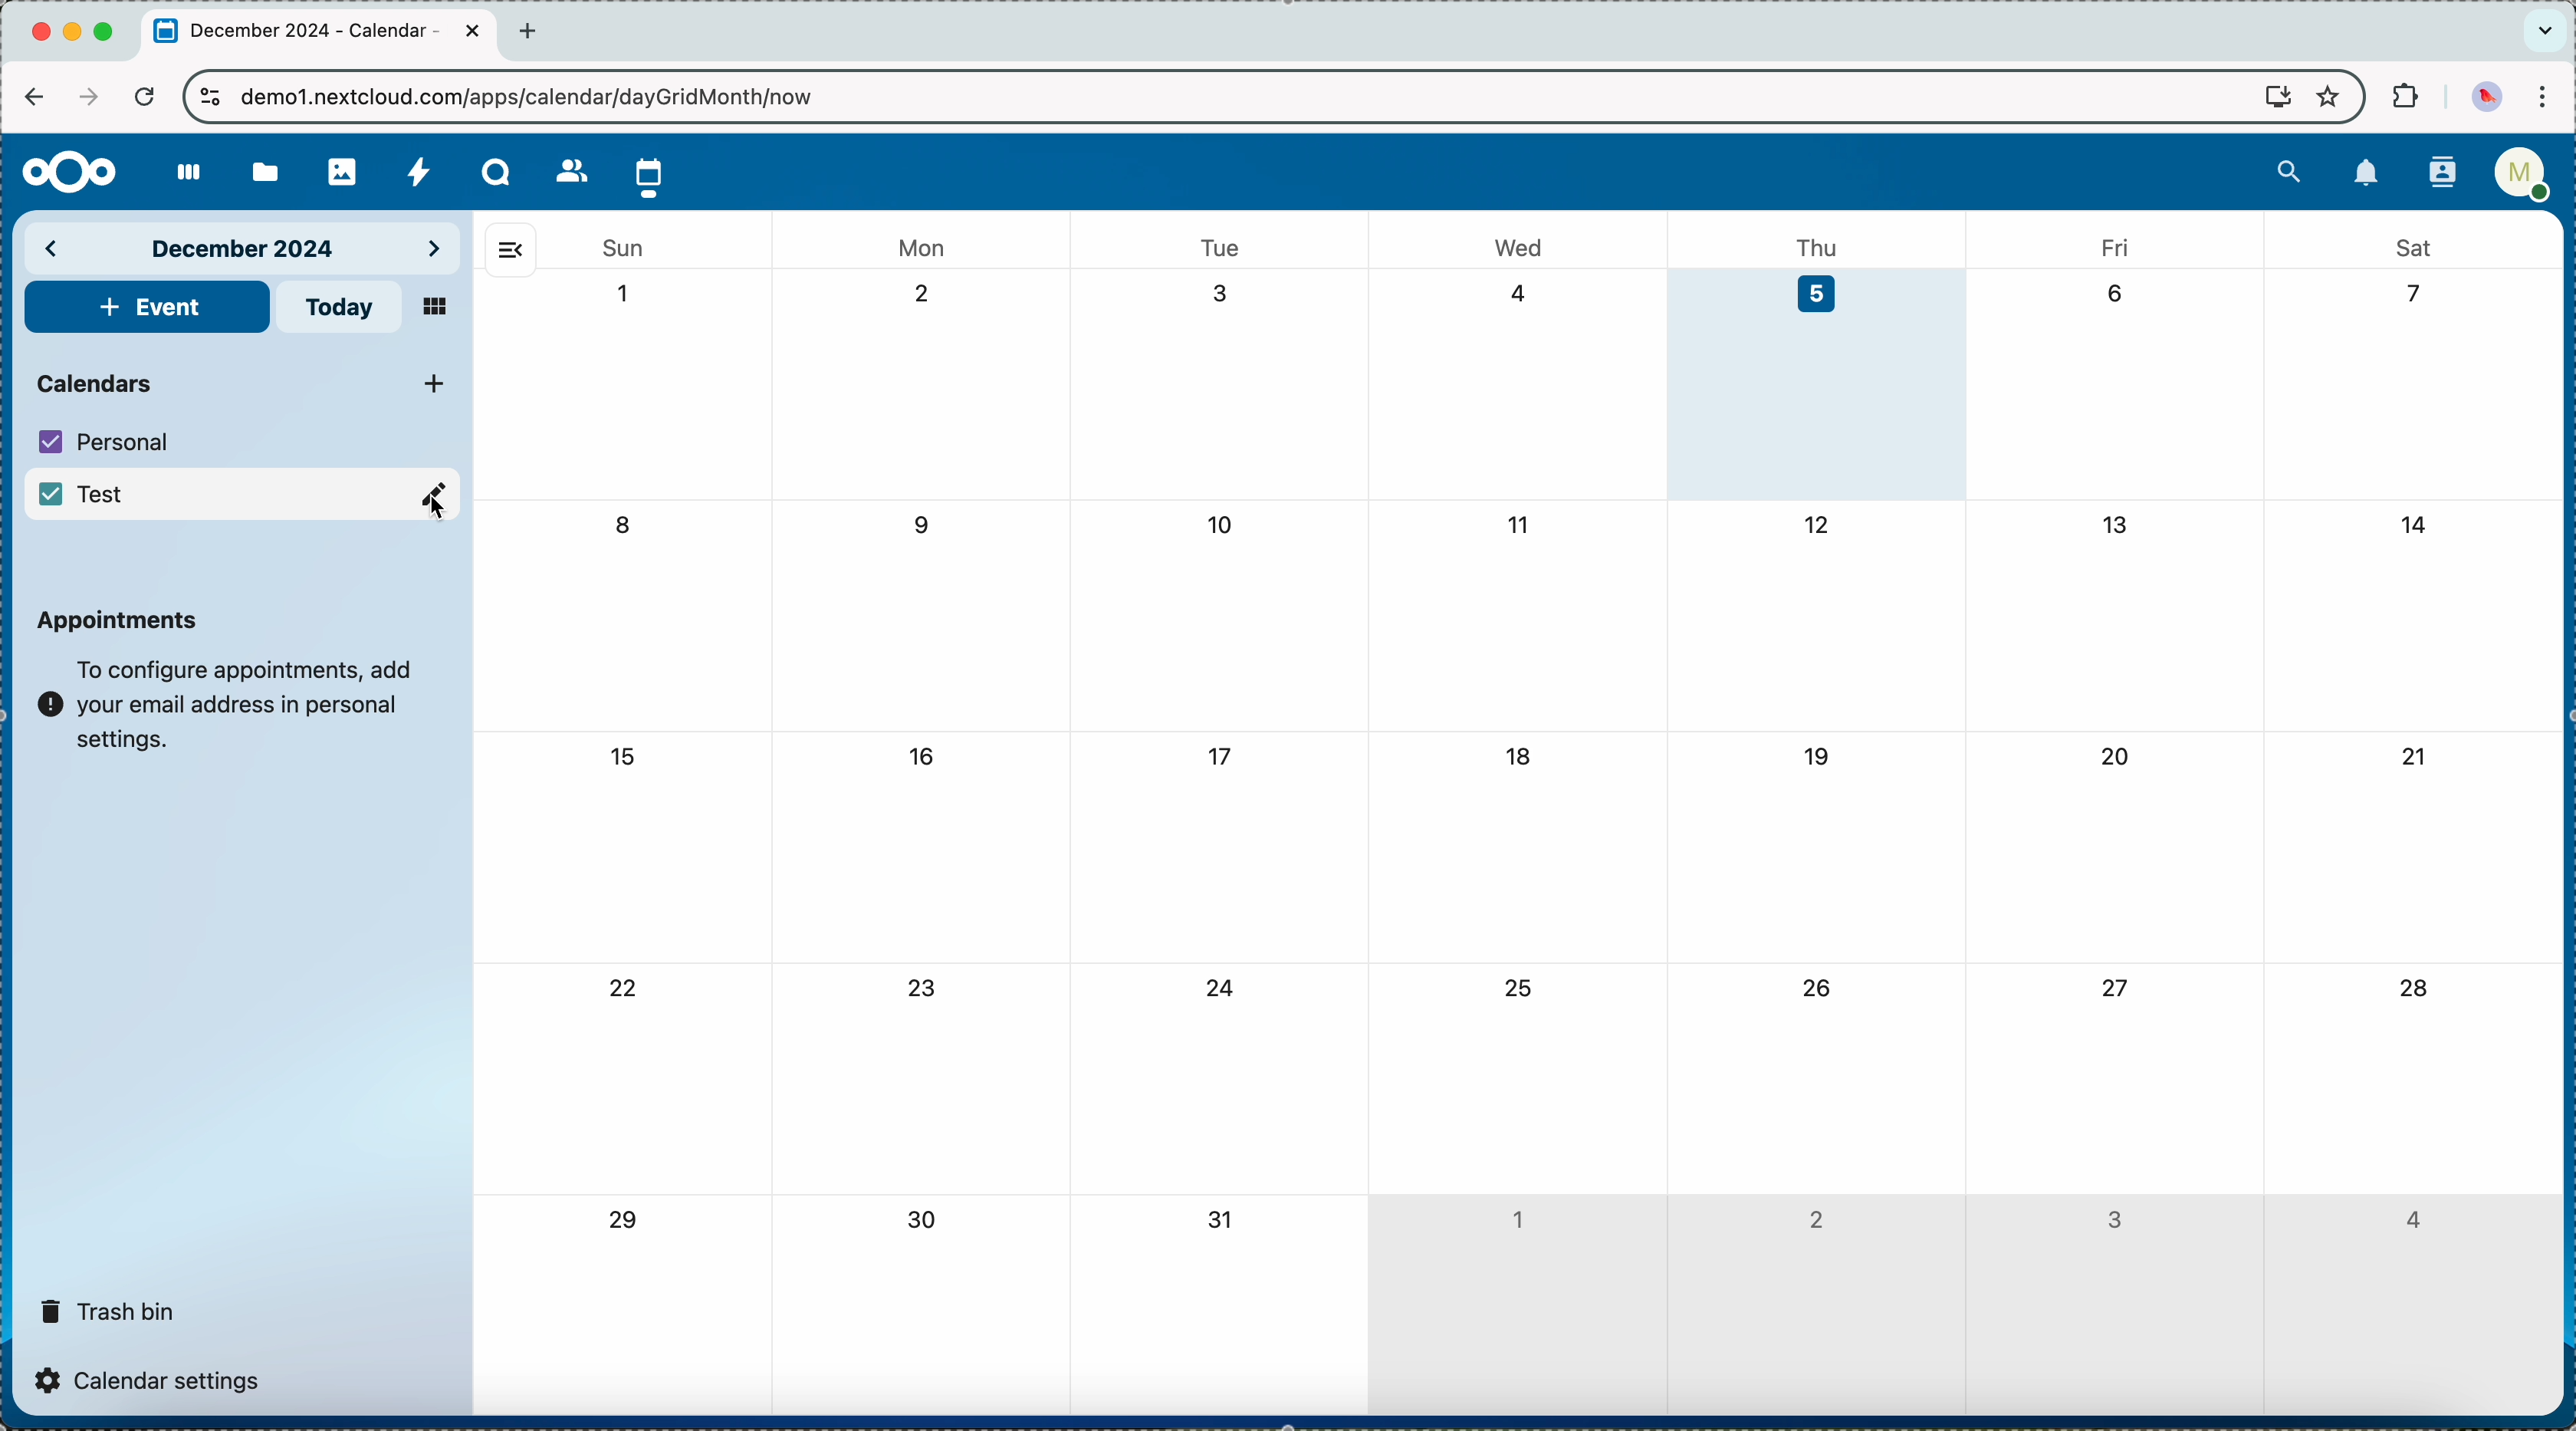  What do you see at coordinates (650, 174) in the screenshot?
I see `click on calendar` at bounding box center [650, 174].